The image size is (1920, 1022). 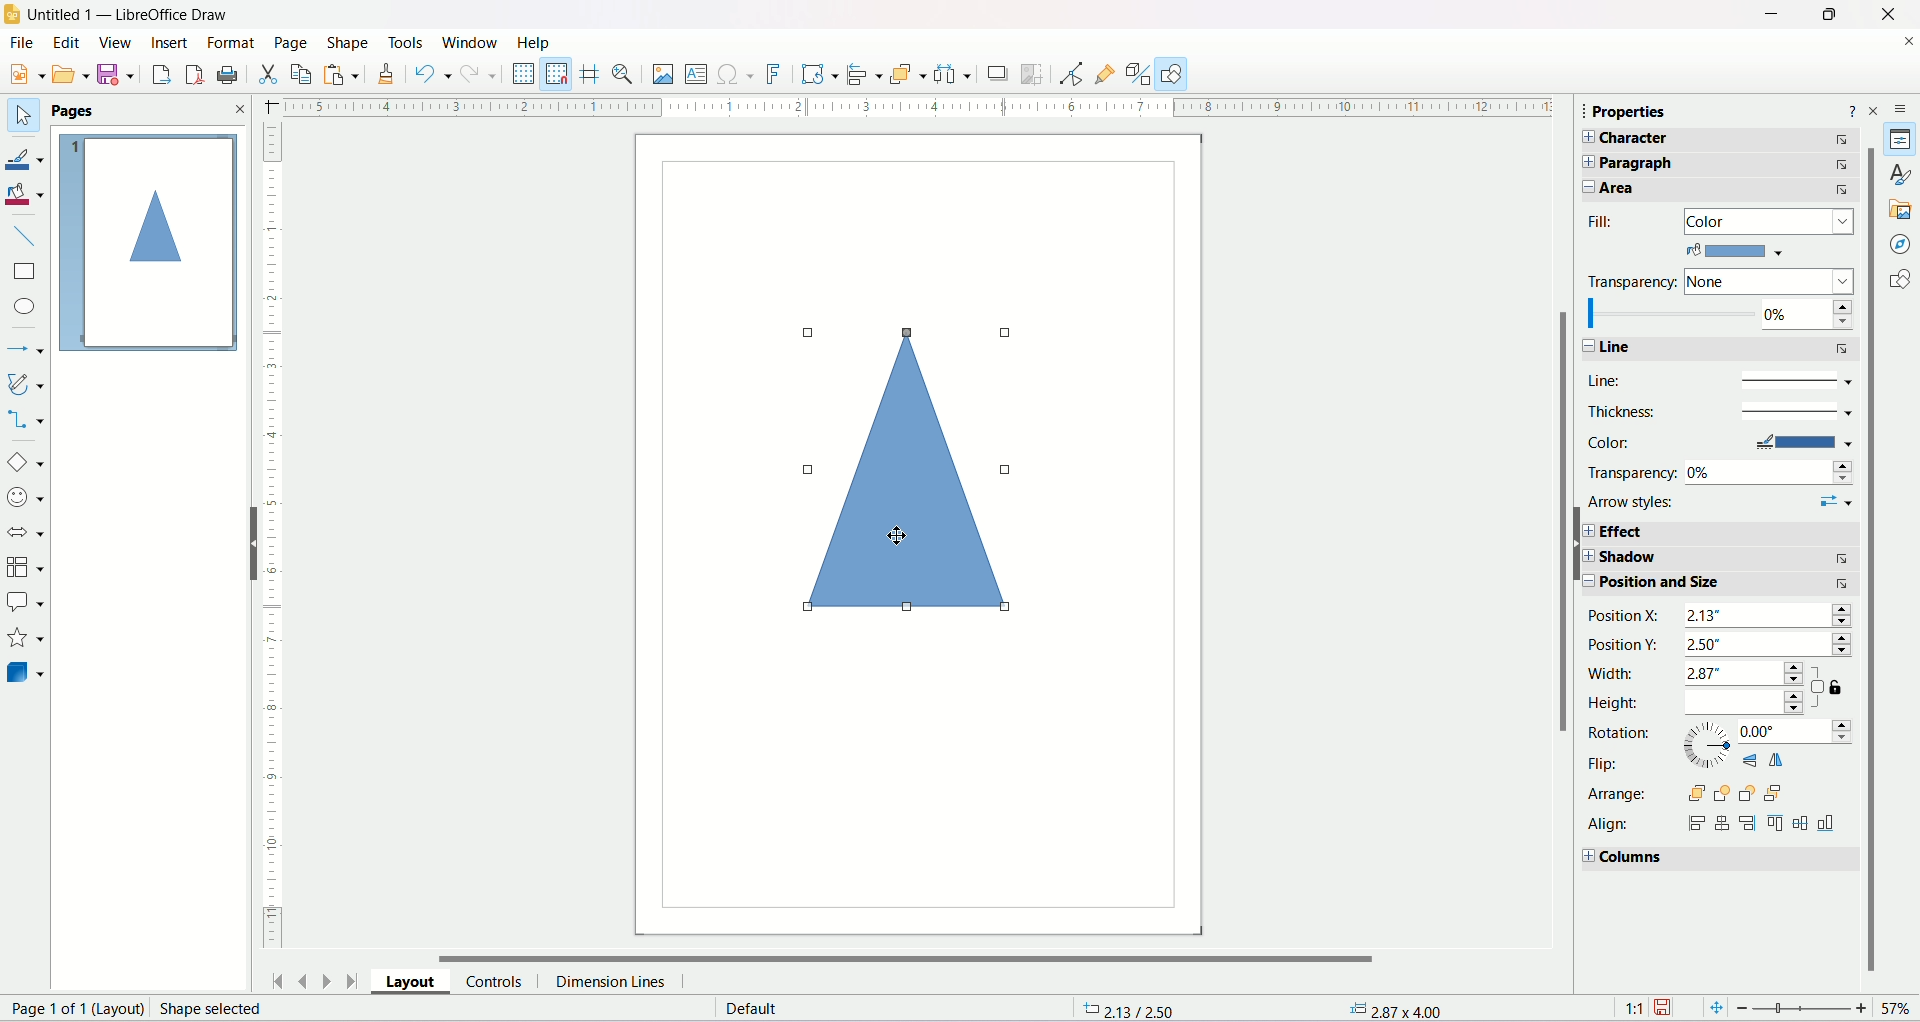 I want to click on Save, so click(x=114, y=73).